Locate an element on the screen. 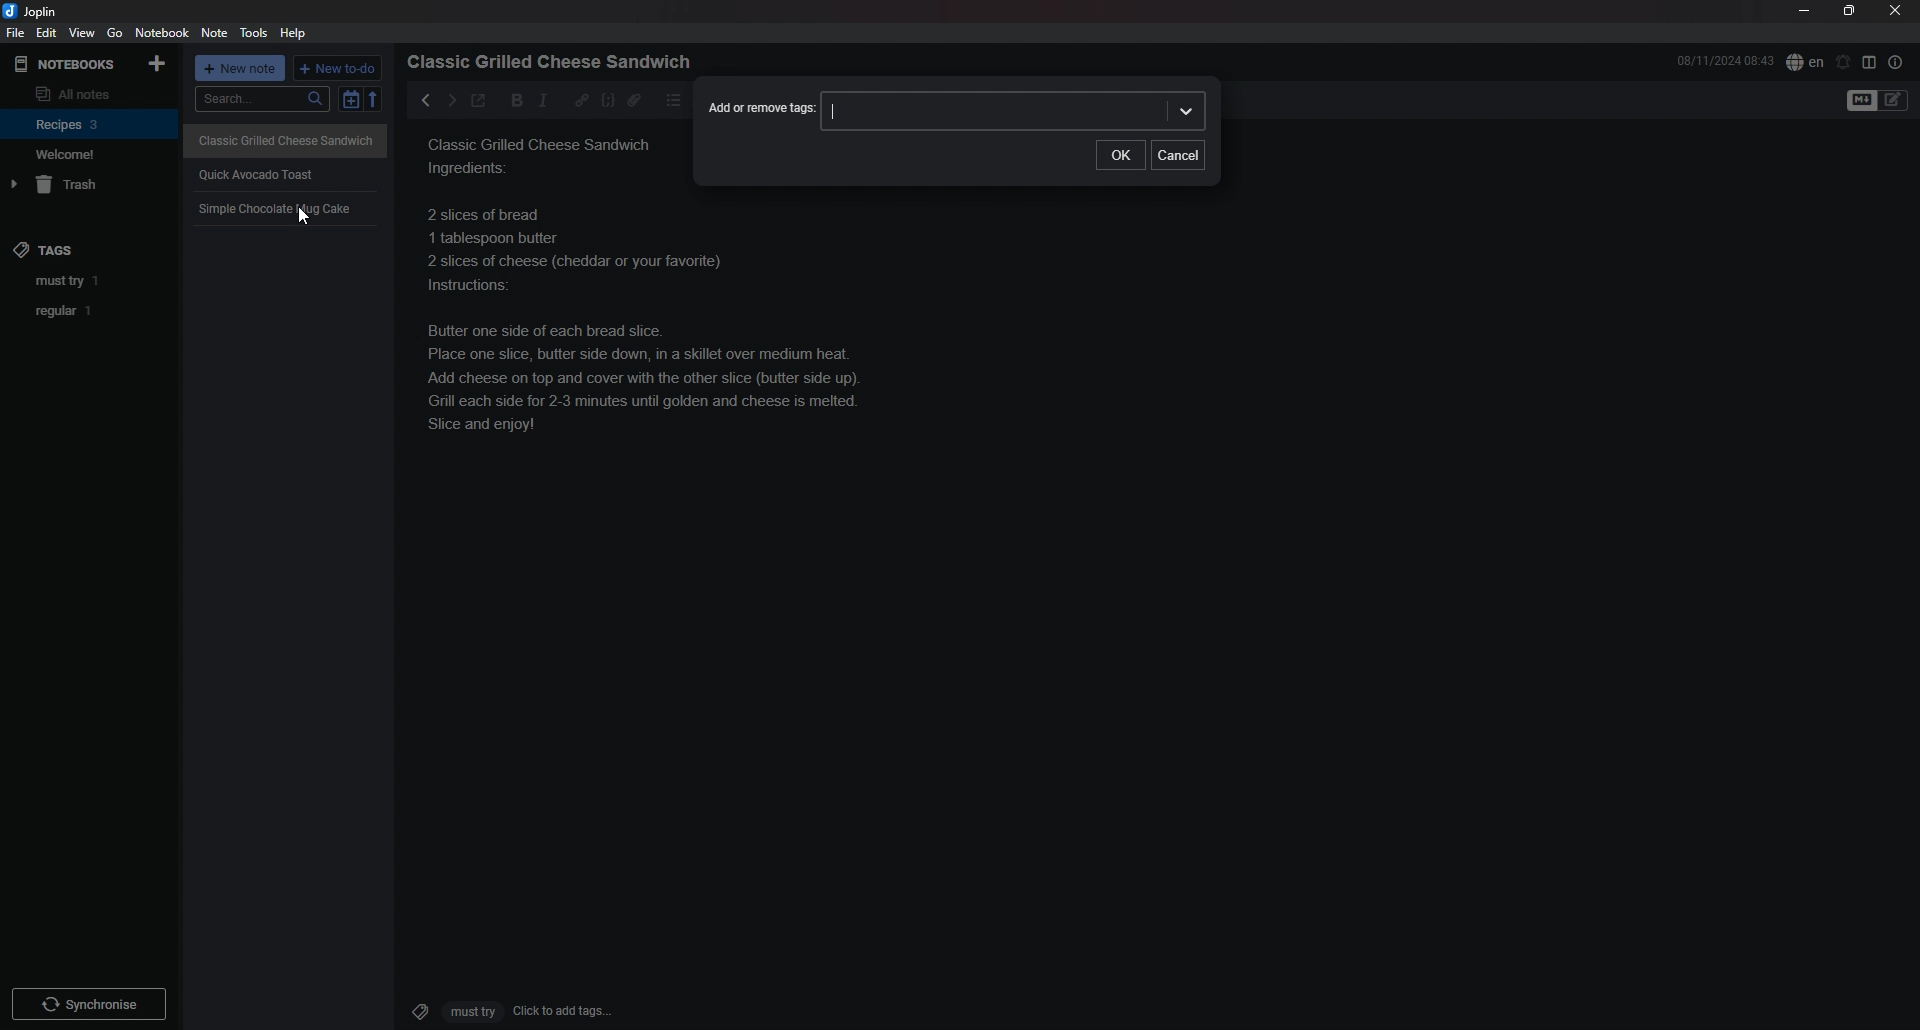 This screenshot has width=1920, height=1030. toggle external editor is located at coordinates (478, 103).